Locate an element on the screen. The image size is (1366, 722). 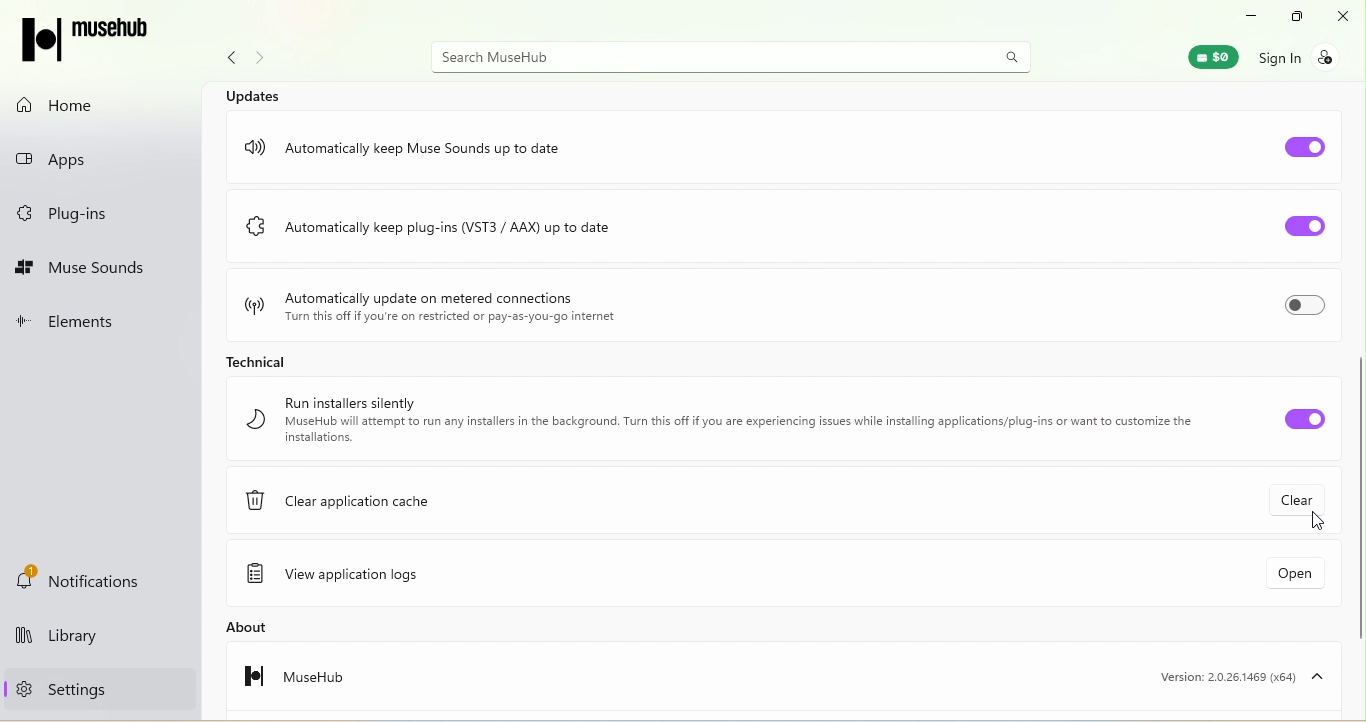
Scroll bar is located at coordinates (1358, 399).